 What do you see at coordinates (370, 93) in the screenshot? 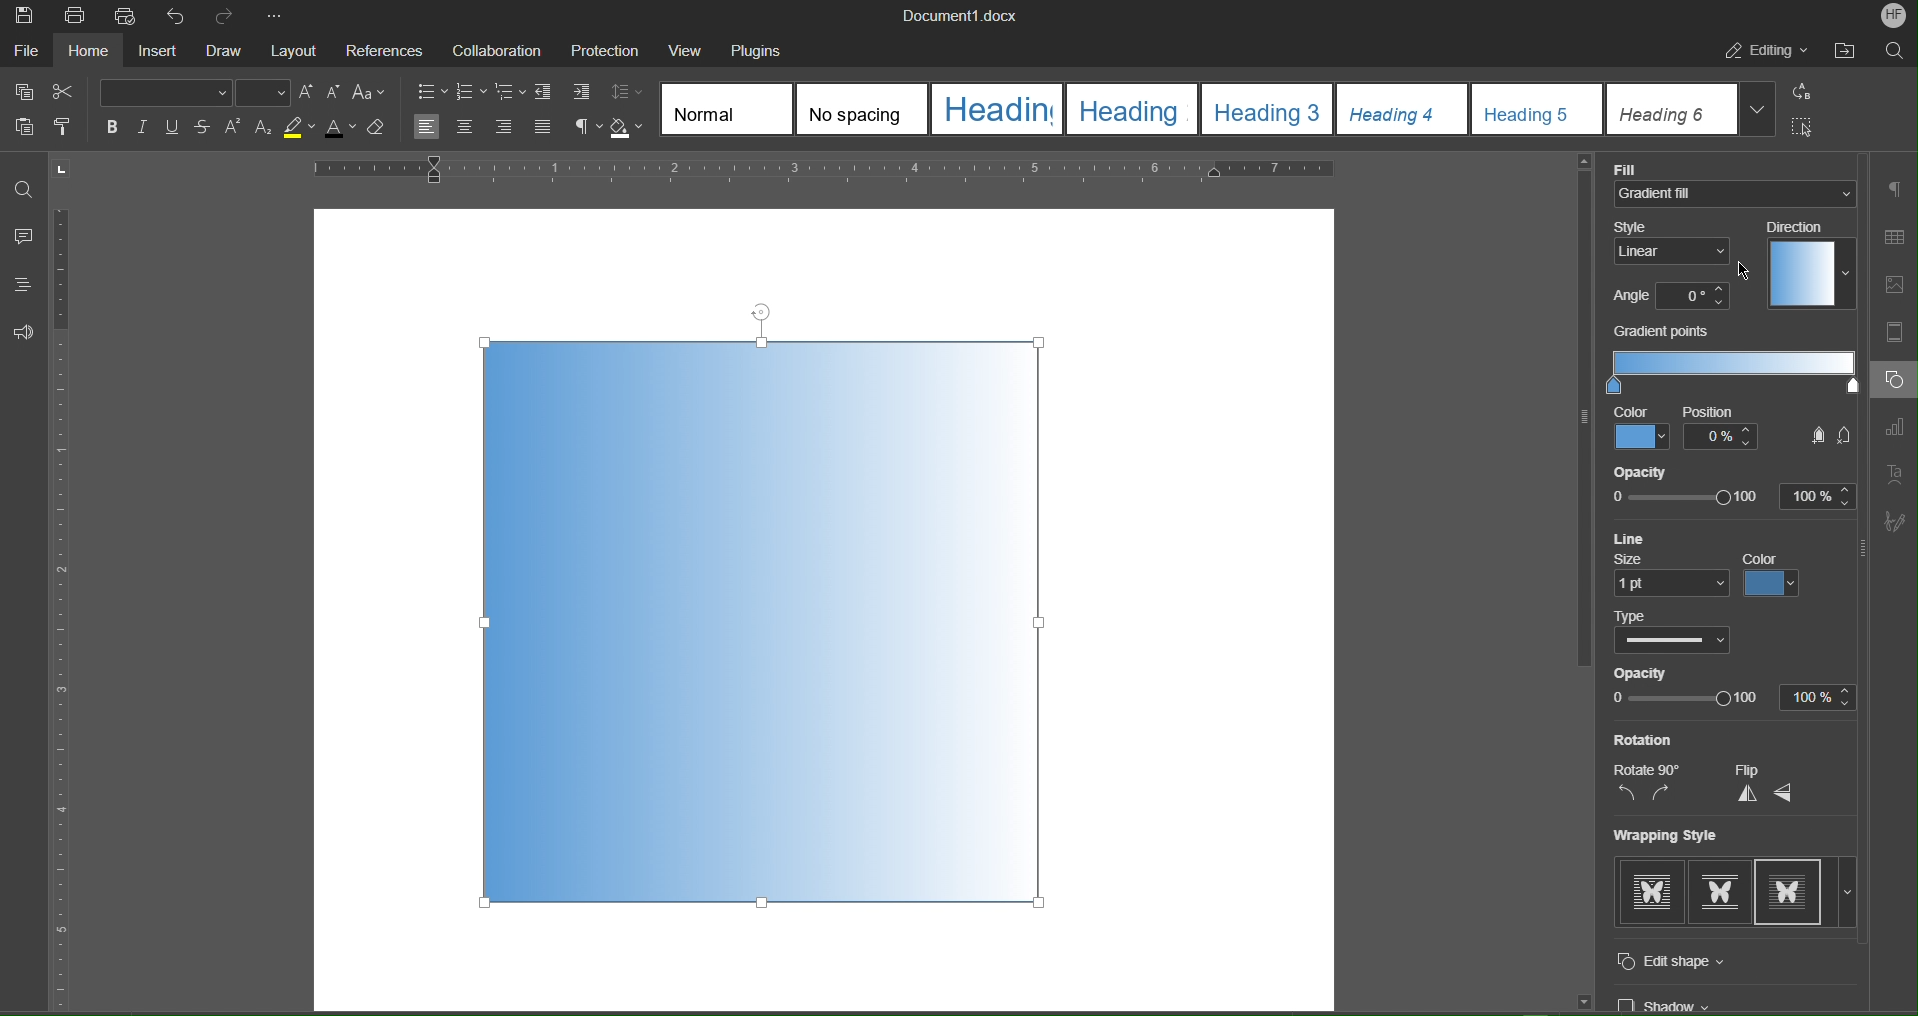
I see `Shift font case` at bounding box center [370, 93].